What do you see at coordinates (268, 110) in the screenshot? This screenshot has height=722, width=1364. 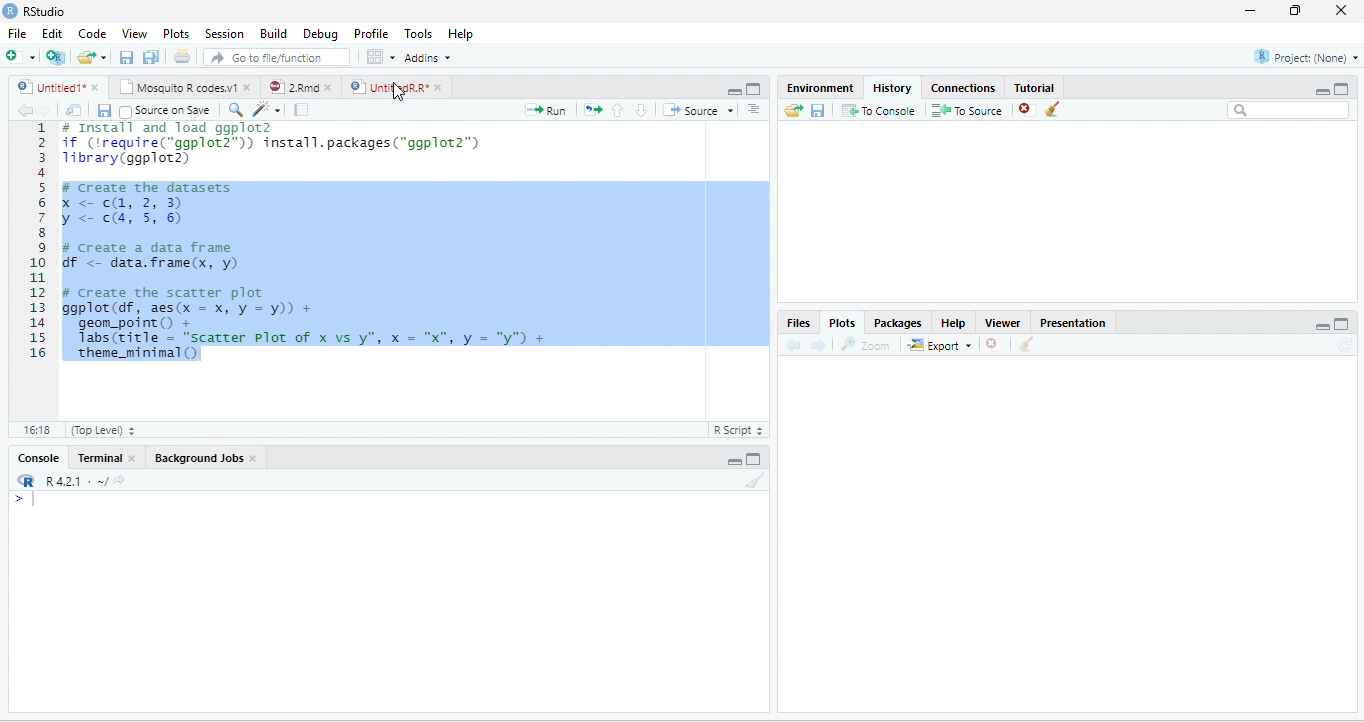 I see `Code tools` at bounding box center [268, 110].